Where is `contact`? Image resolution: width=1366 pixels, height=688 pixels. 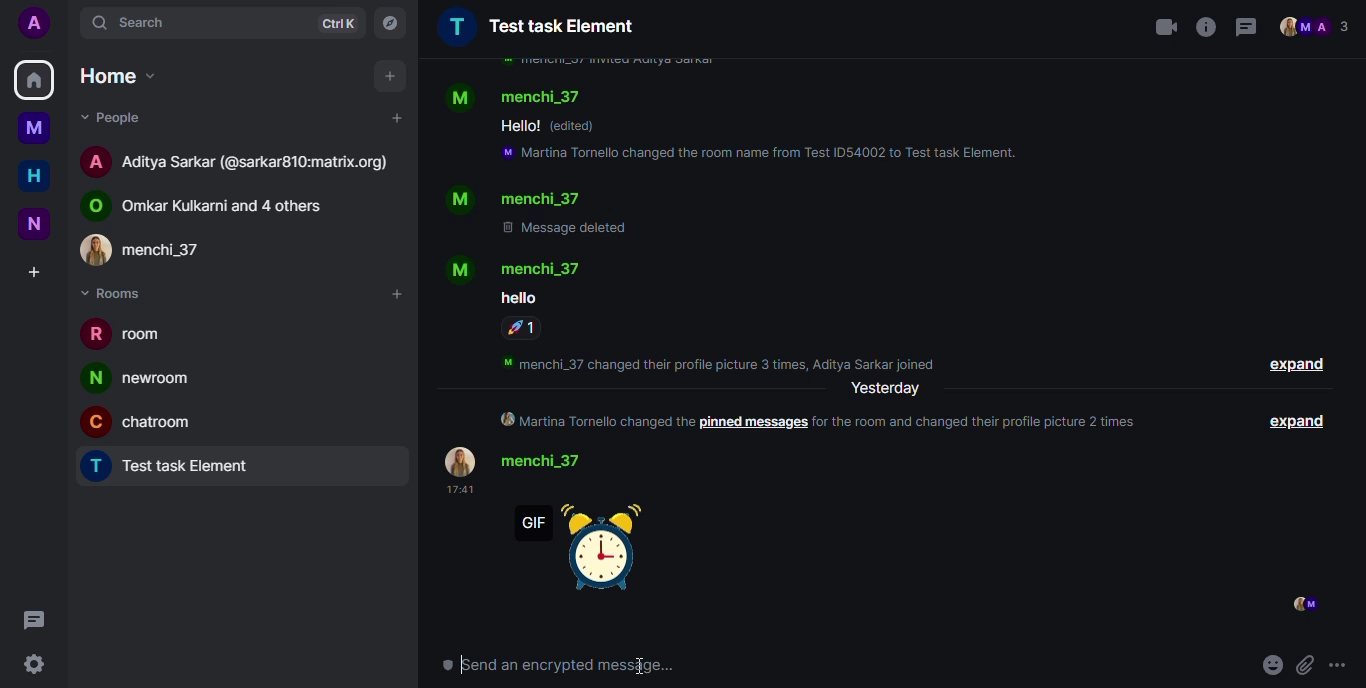
contact is located at coordinates (524, 461).